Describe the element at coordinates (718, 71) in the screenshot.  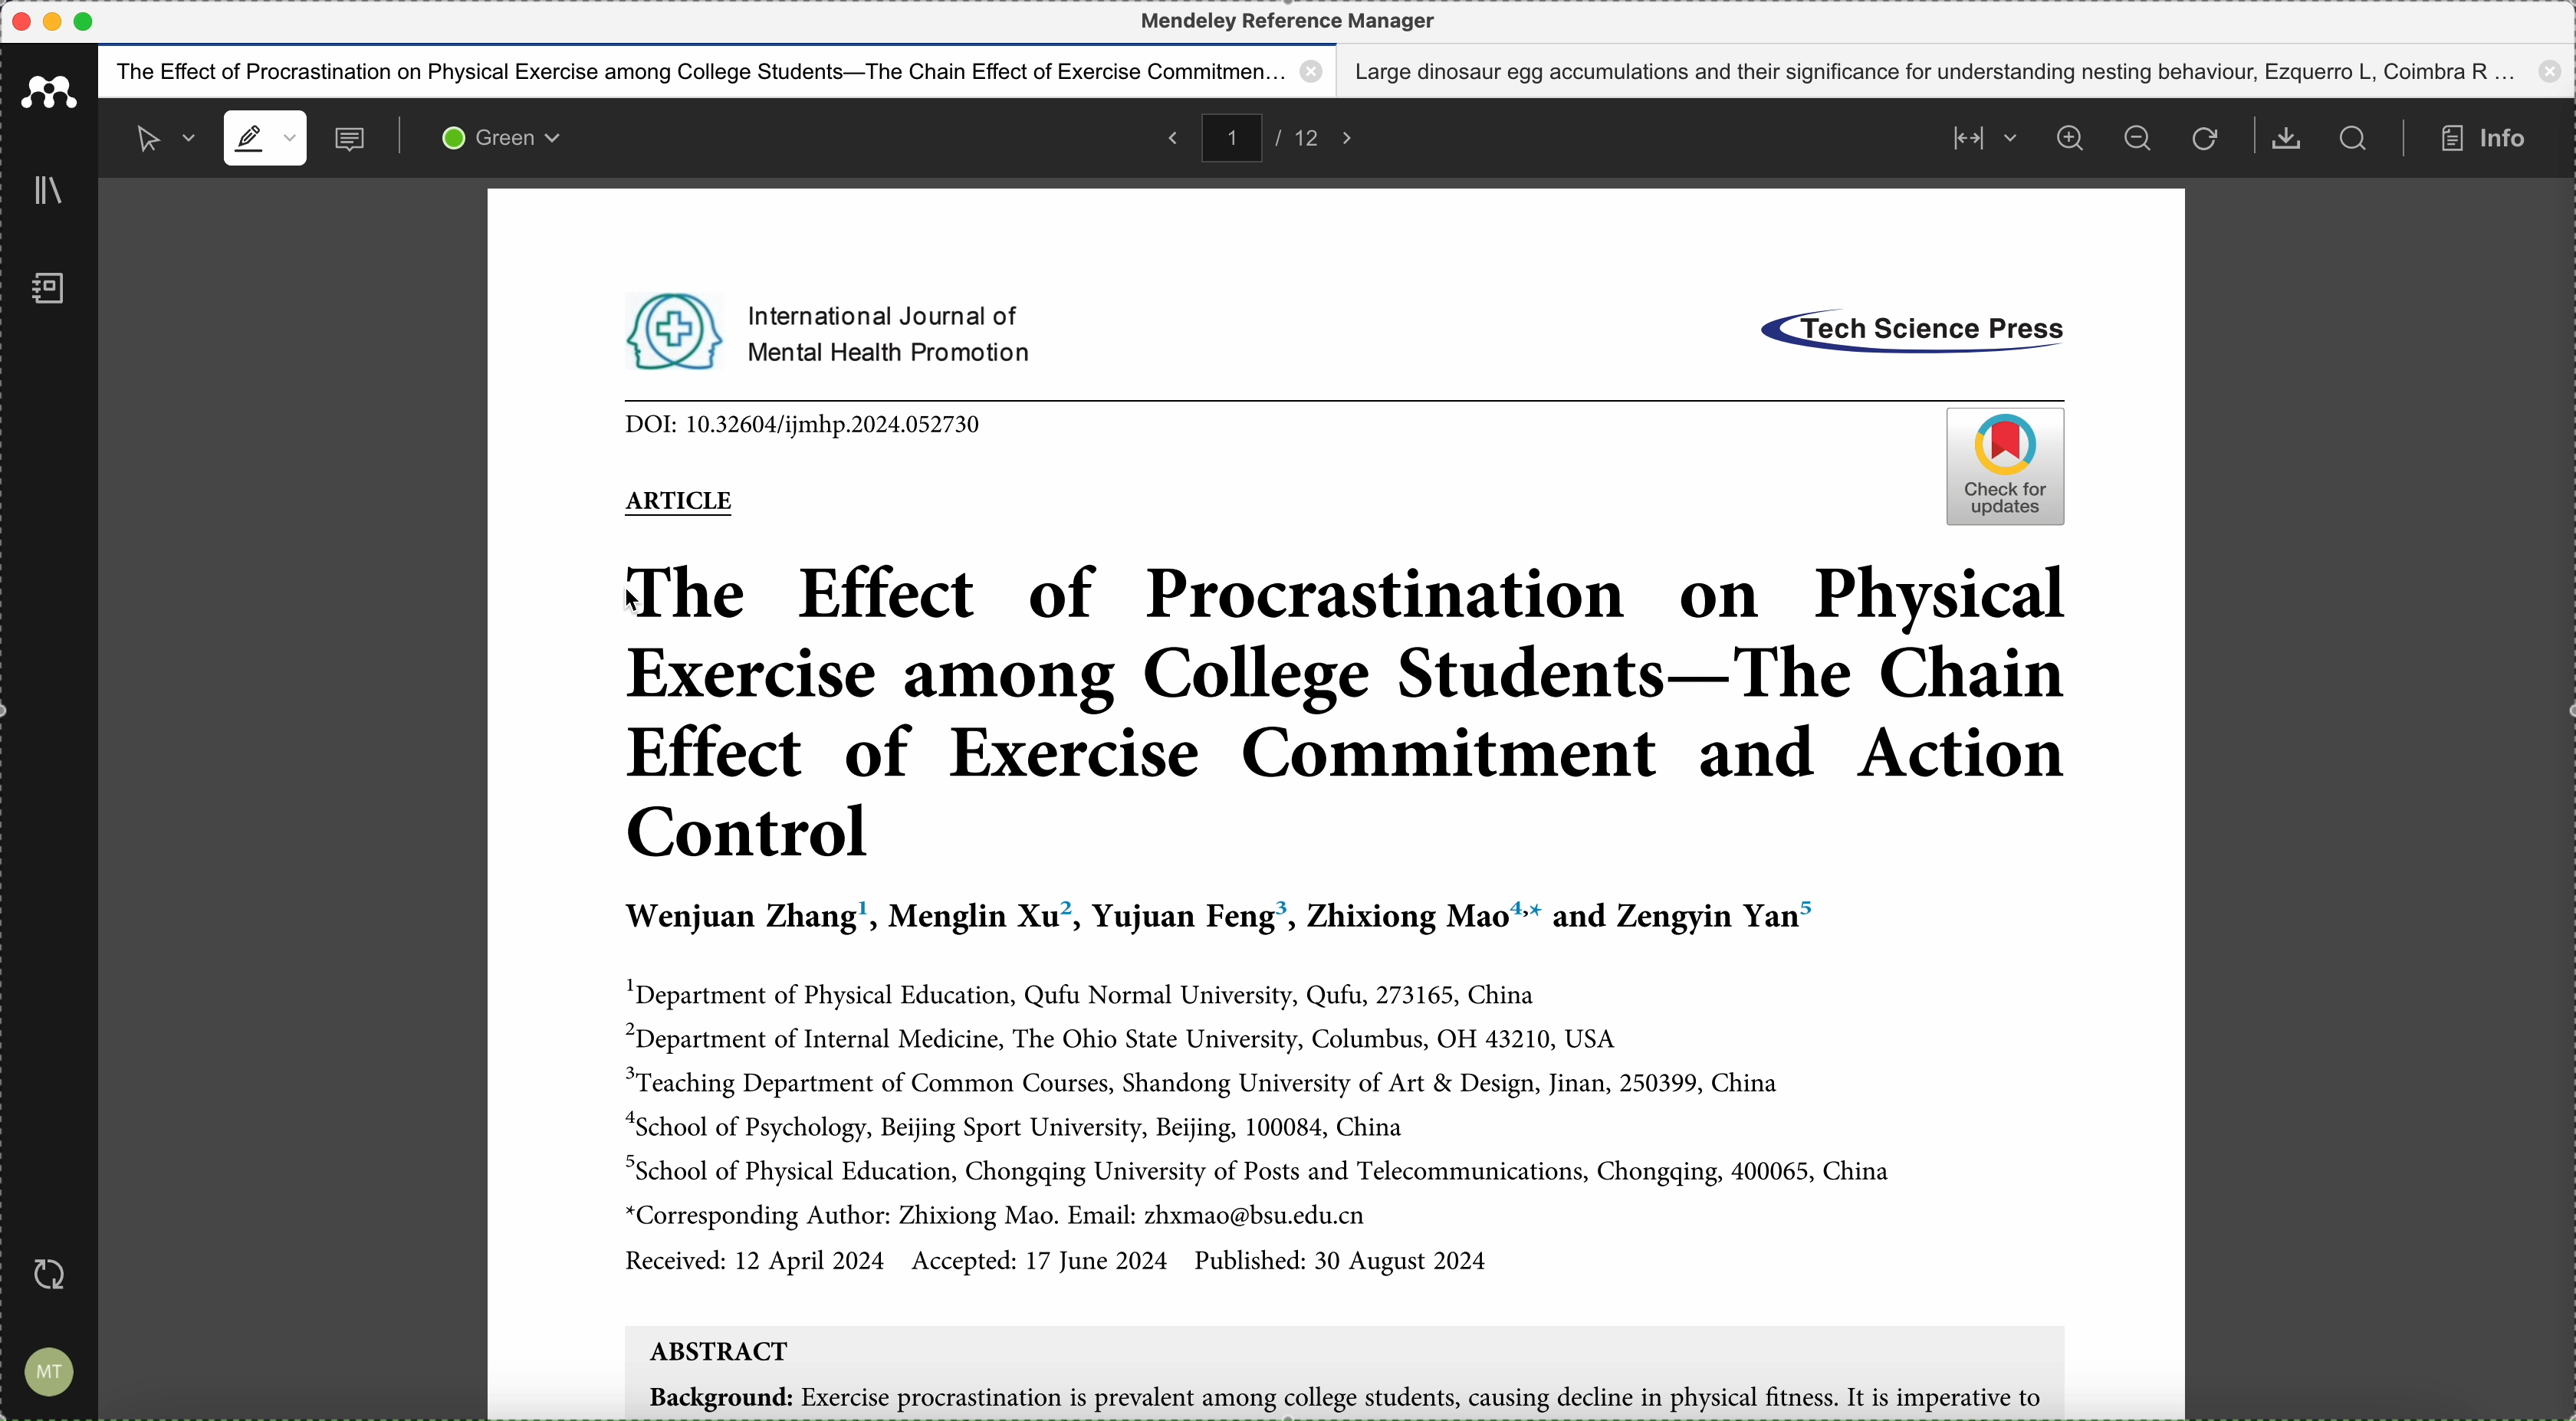
I see `The effect of procastination on physical exercise among college students - The Chain effect of exercise` at that location.